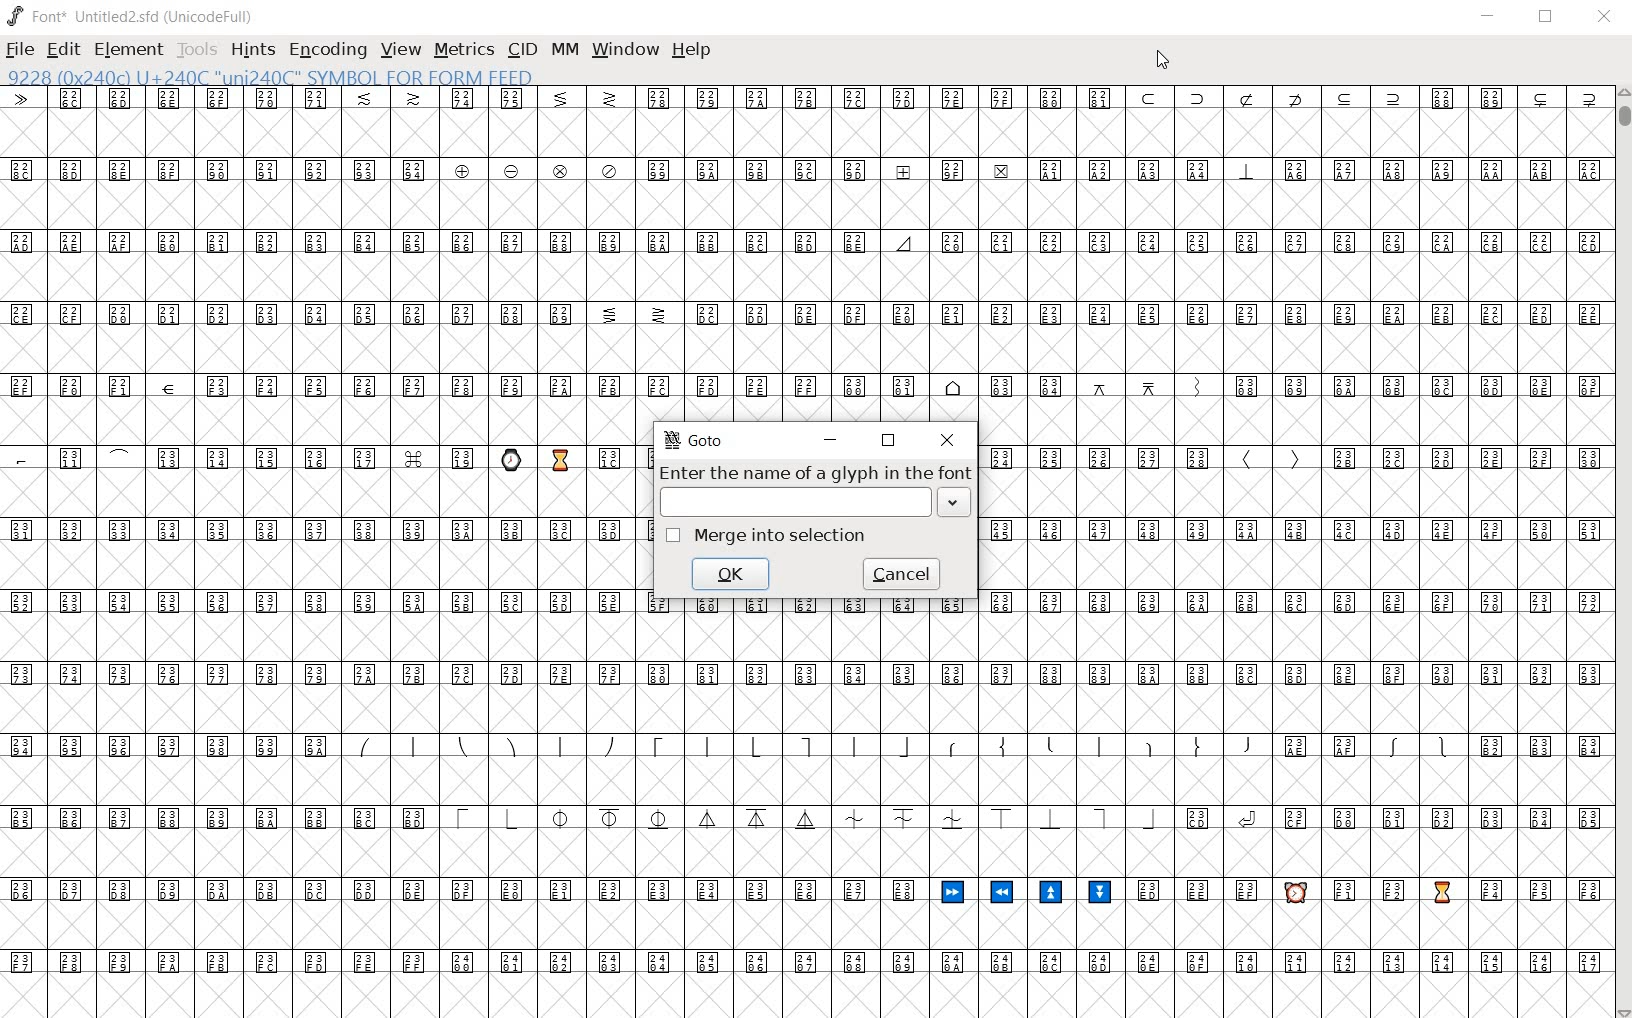  Describe the element at coordinates (1622, 552) in the screenshot. I see `scrollbar` at that location.